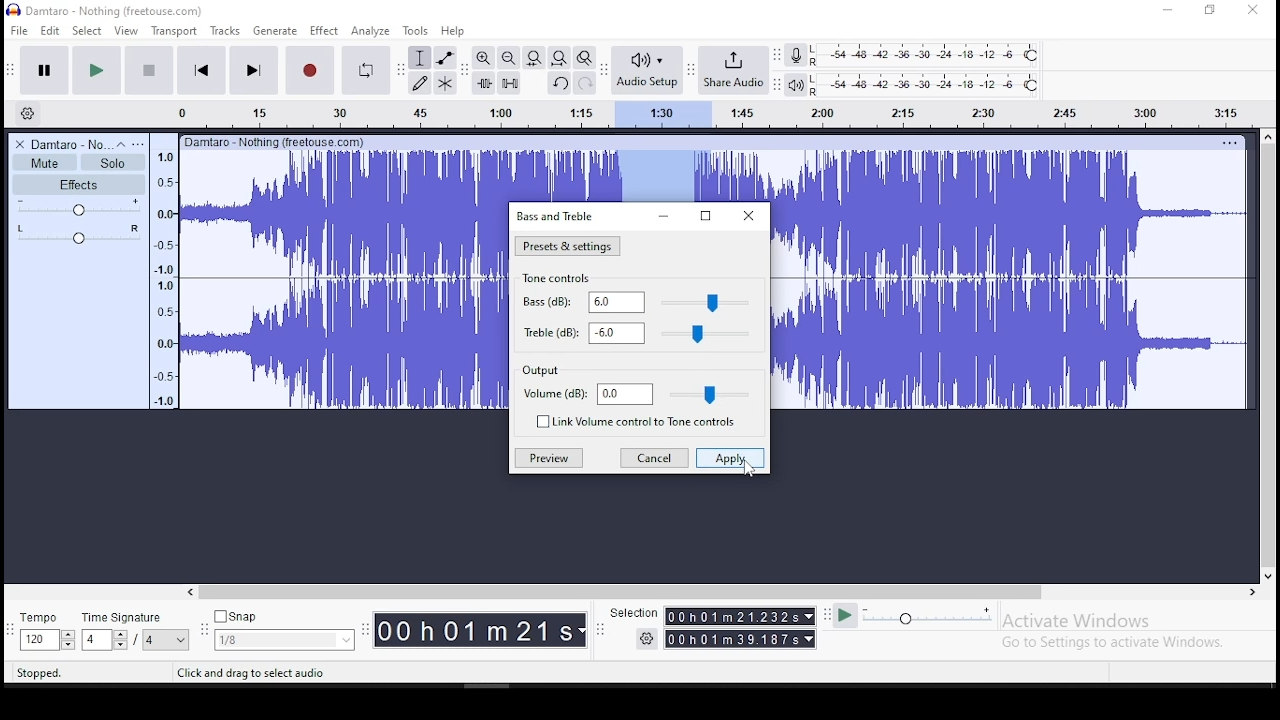  I want to click on edit, so click(51, 31).